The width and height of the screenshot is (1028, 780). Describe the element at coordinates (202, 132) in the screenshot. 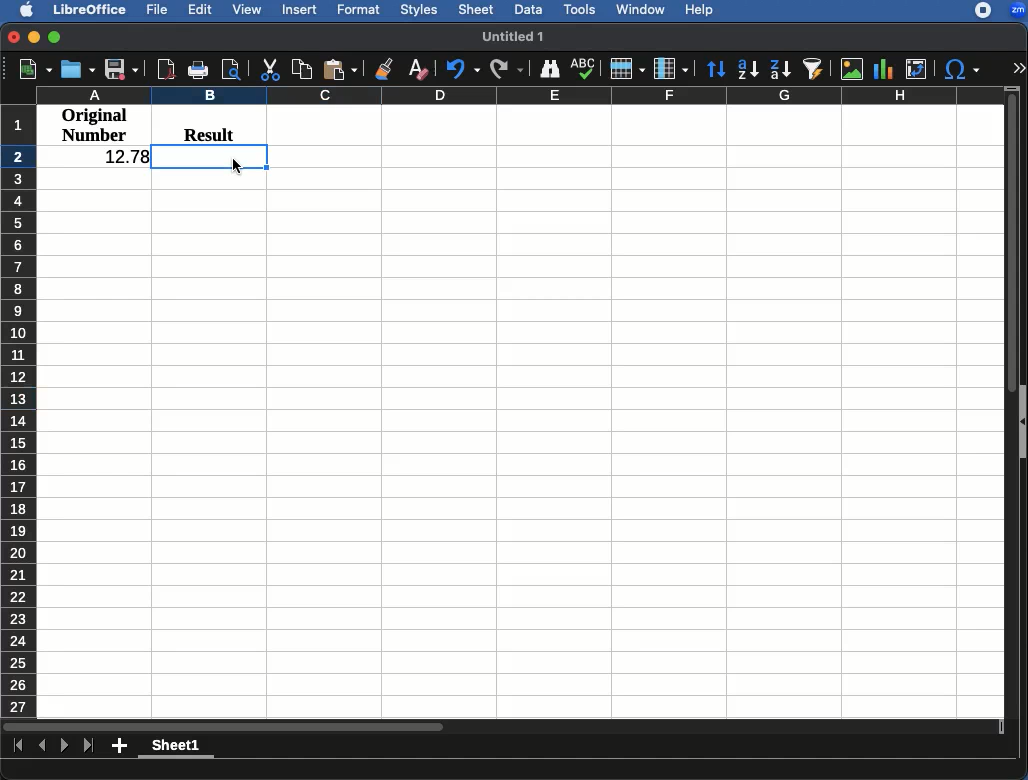

I see `Result` at that location.